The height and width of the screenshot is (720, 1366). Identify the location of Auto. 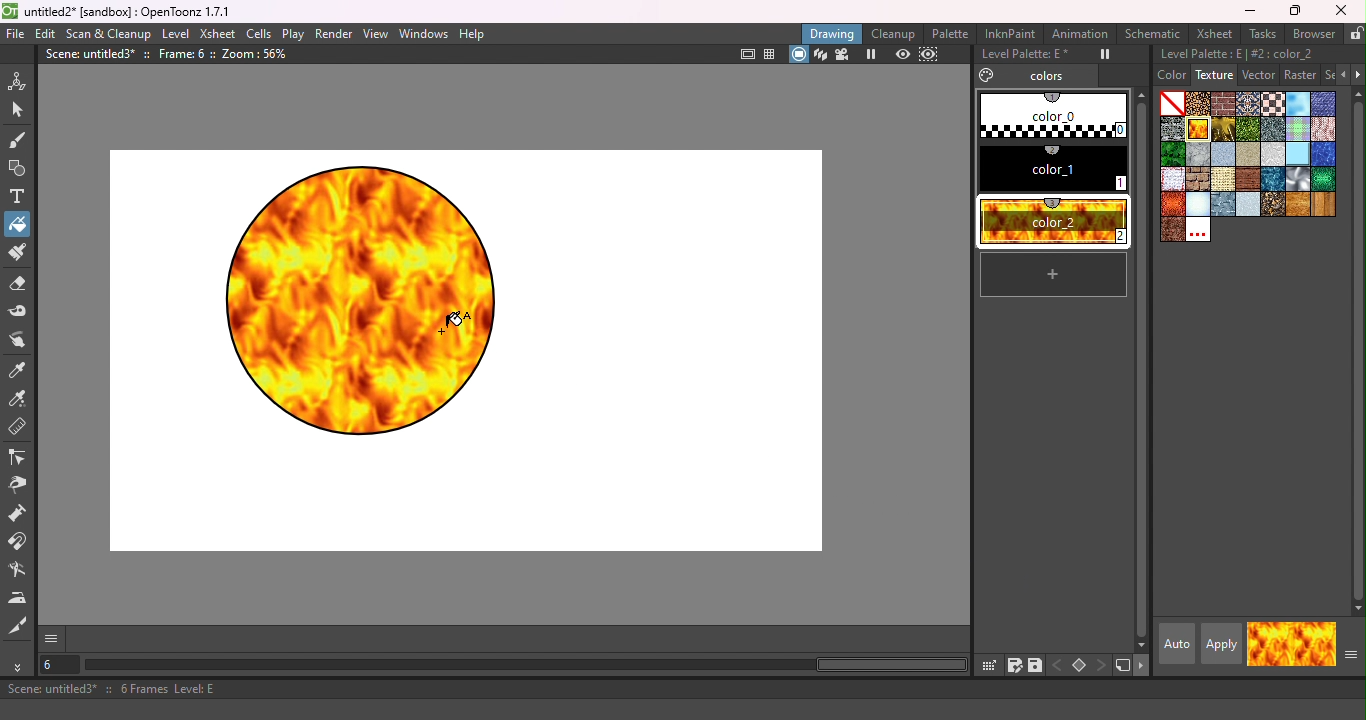
(1175, 644).